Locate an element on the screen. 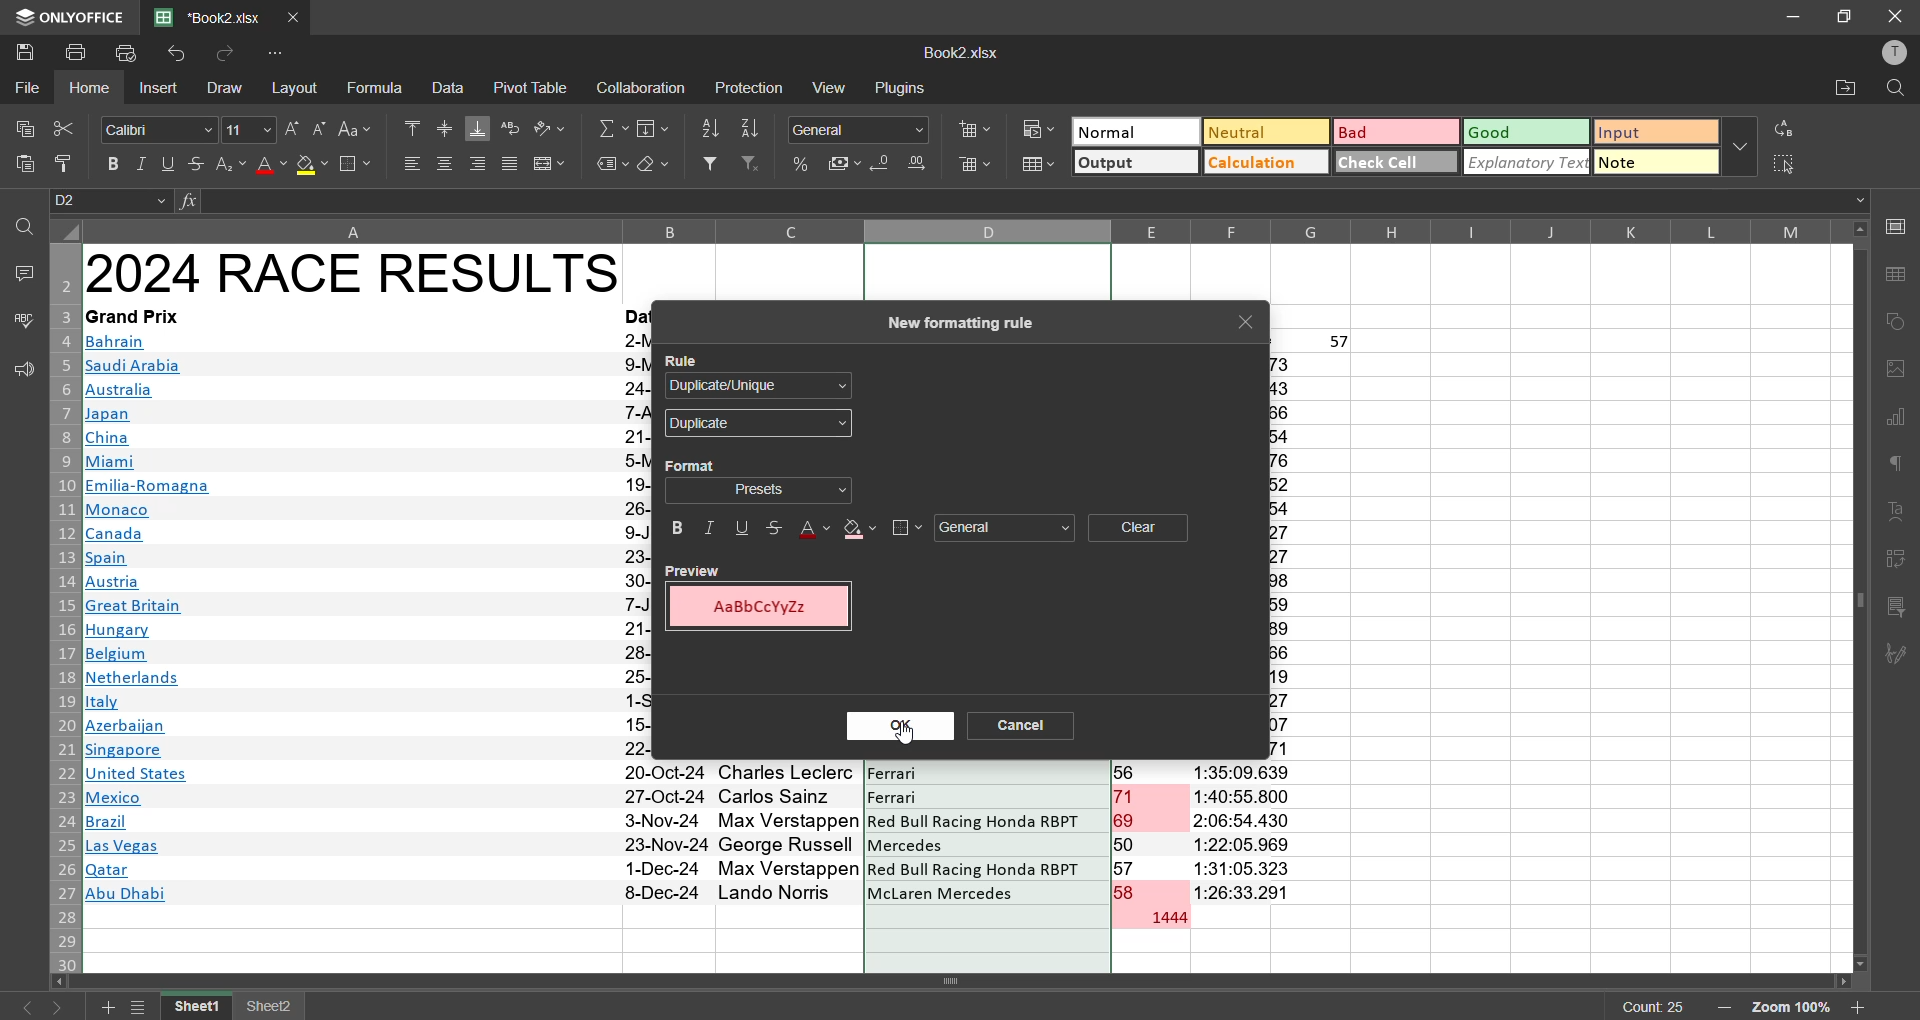 Image resolution: width=1920 pixels, height=1020 pixels. zoom in is located at coordinates (1858, 1007).